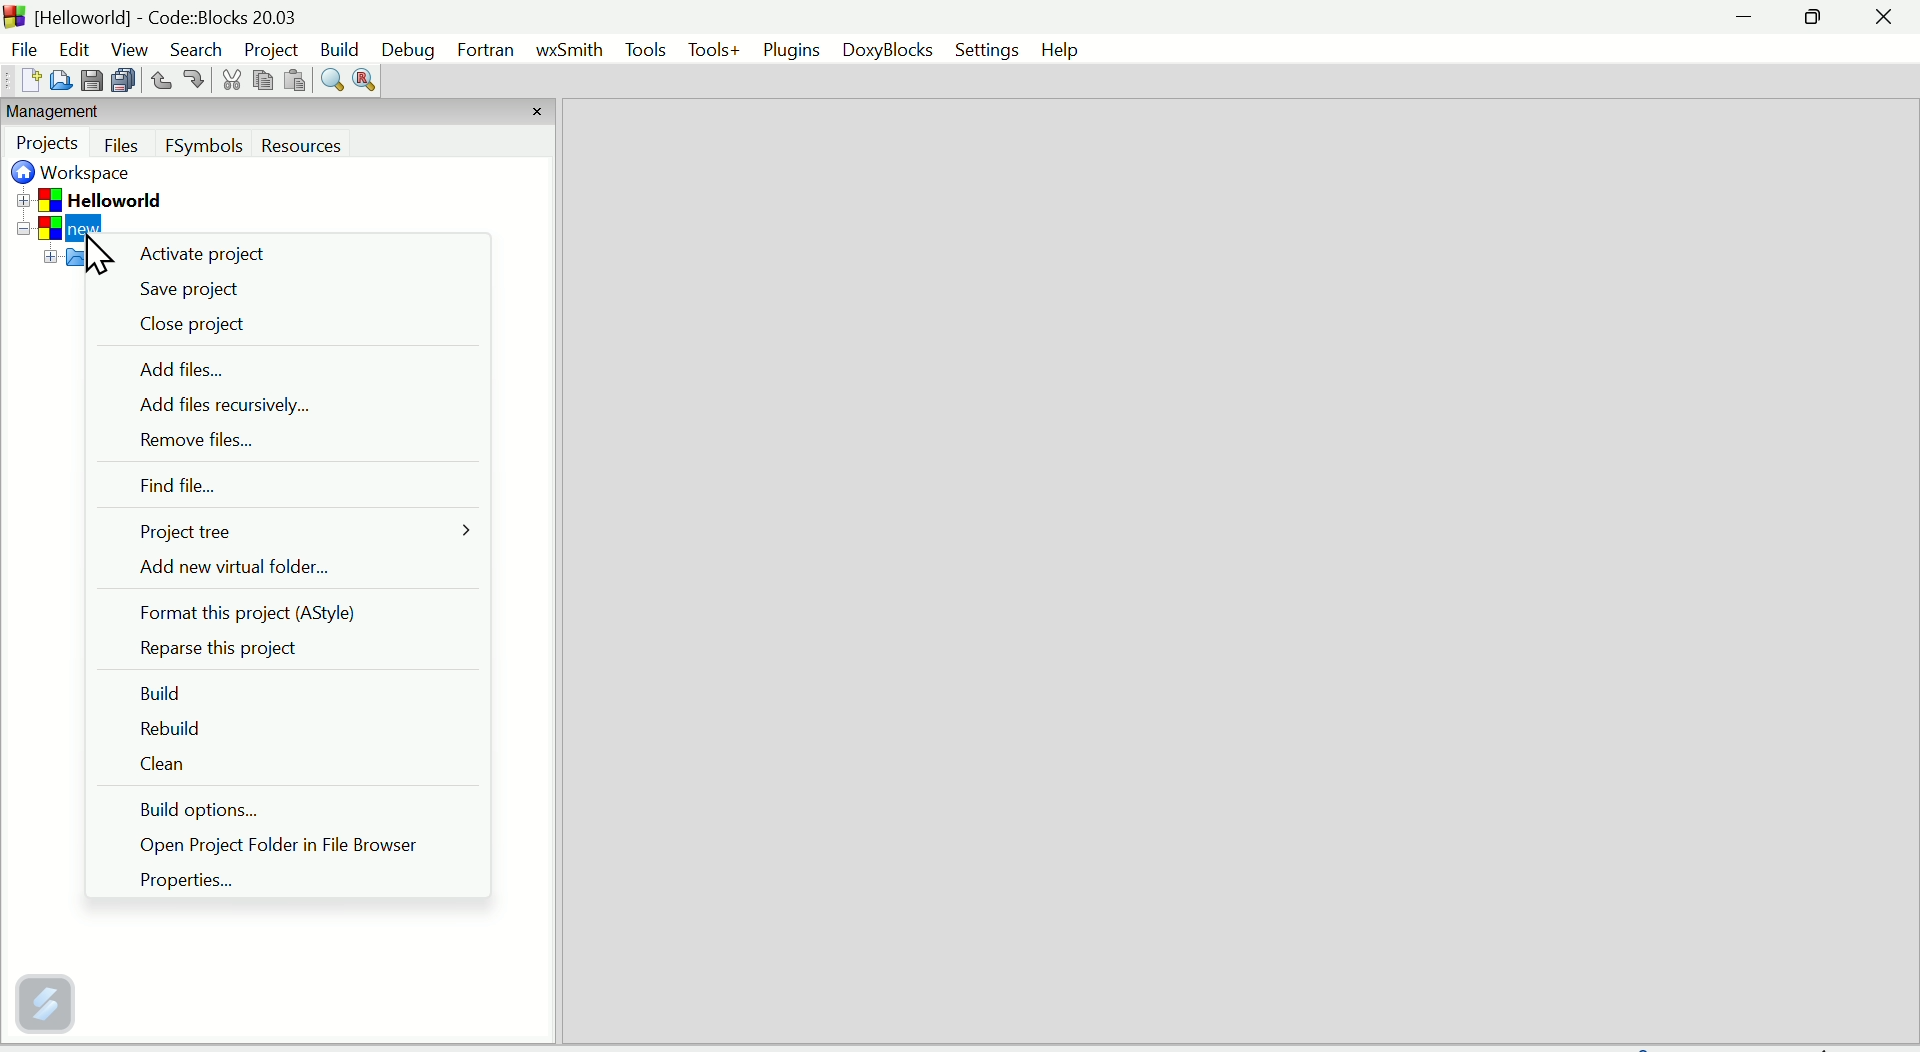 The width and height of the screenshot is (1920, 1052). I want to click on Doxyblocks, so click(893, 51).